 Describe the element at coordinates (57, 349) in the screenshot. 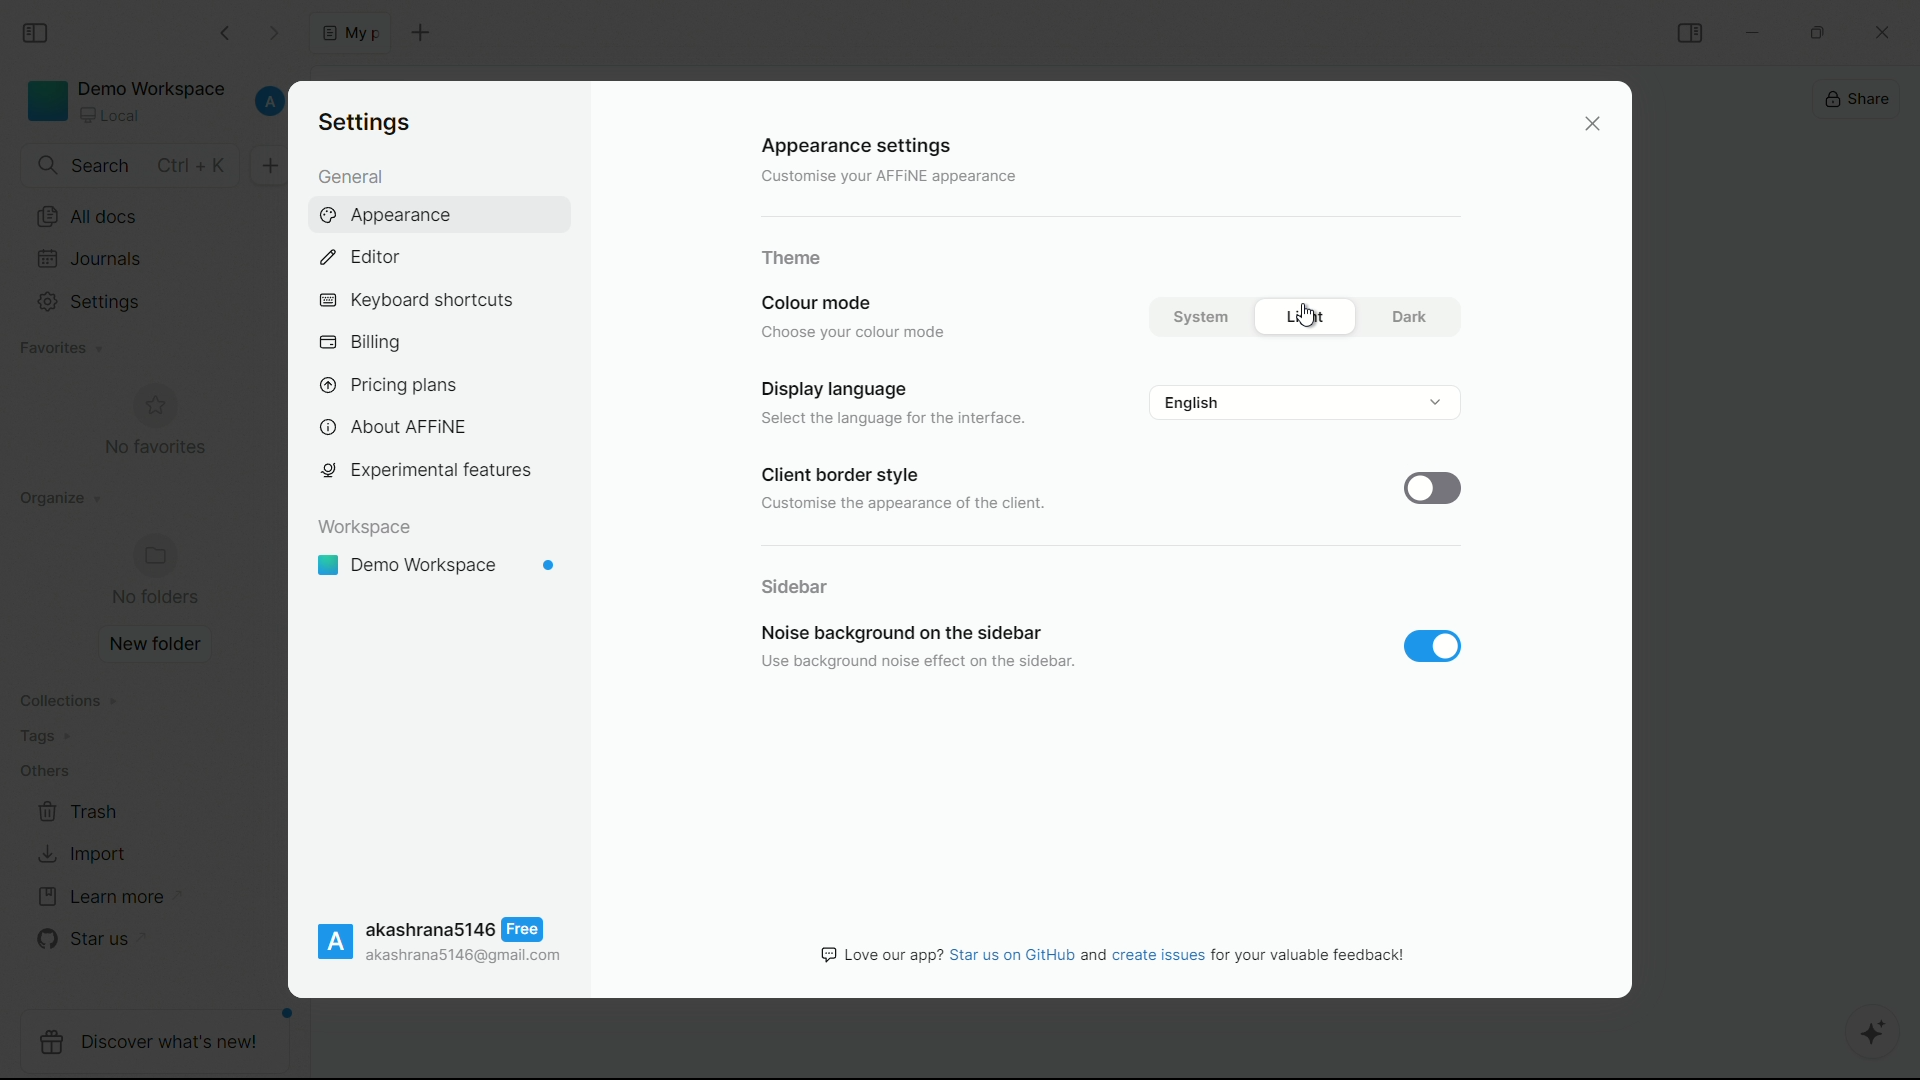

I see `favorites` at that location.